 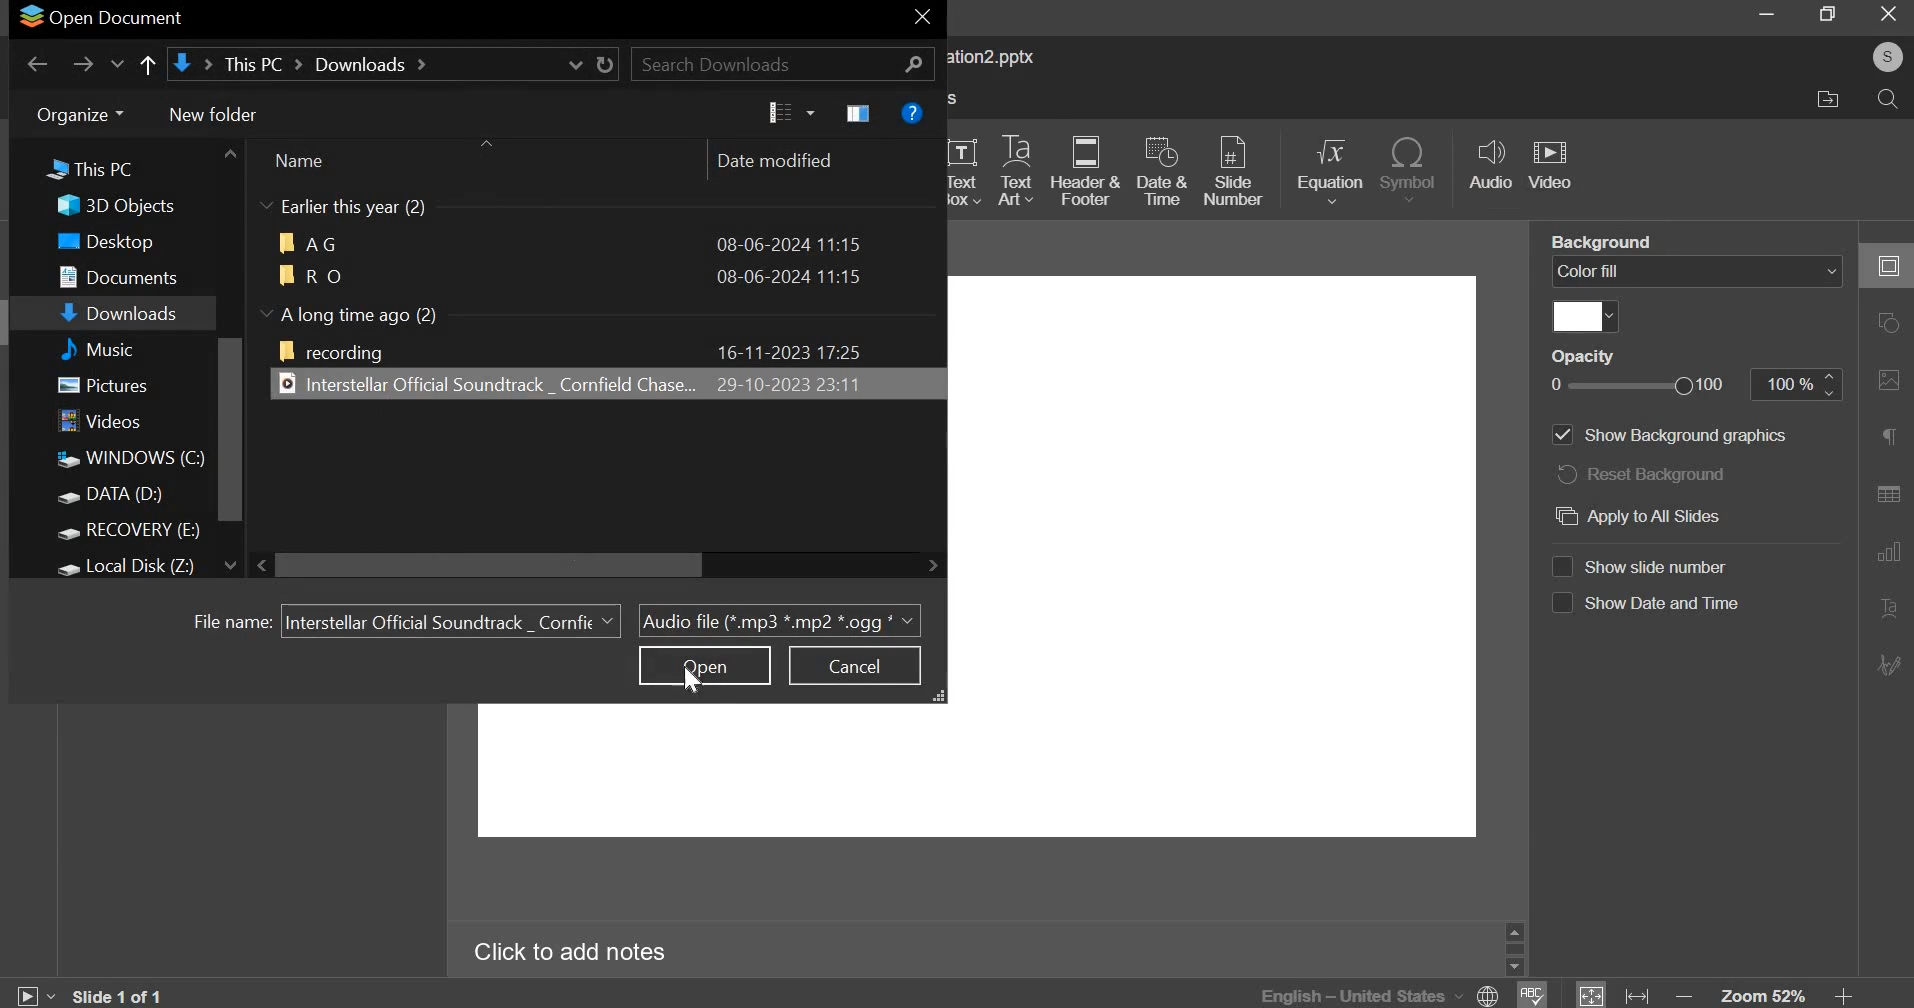 What do you see at coordinates (265, 565) in the screenshot?
I see `scroll left` at bounding box center [265, 565].